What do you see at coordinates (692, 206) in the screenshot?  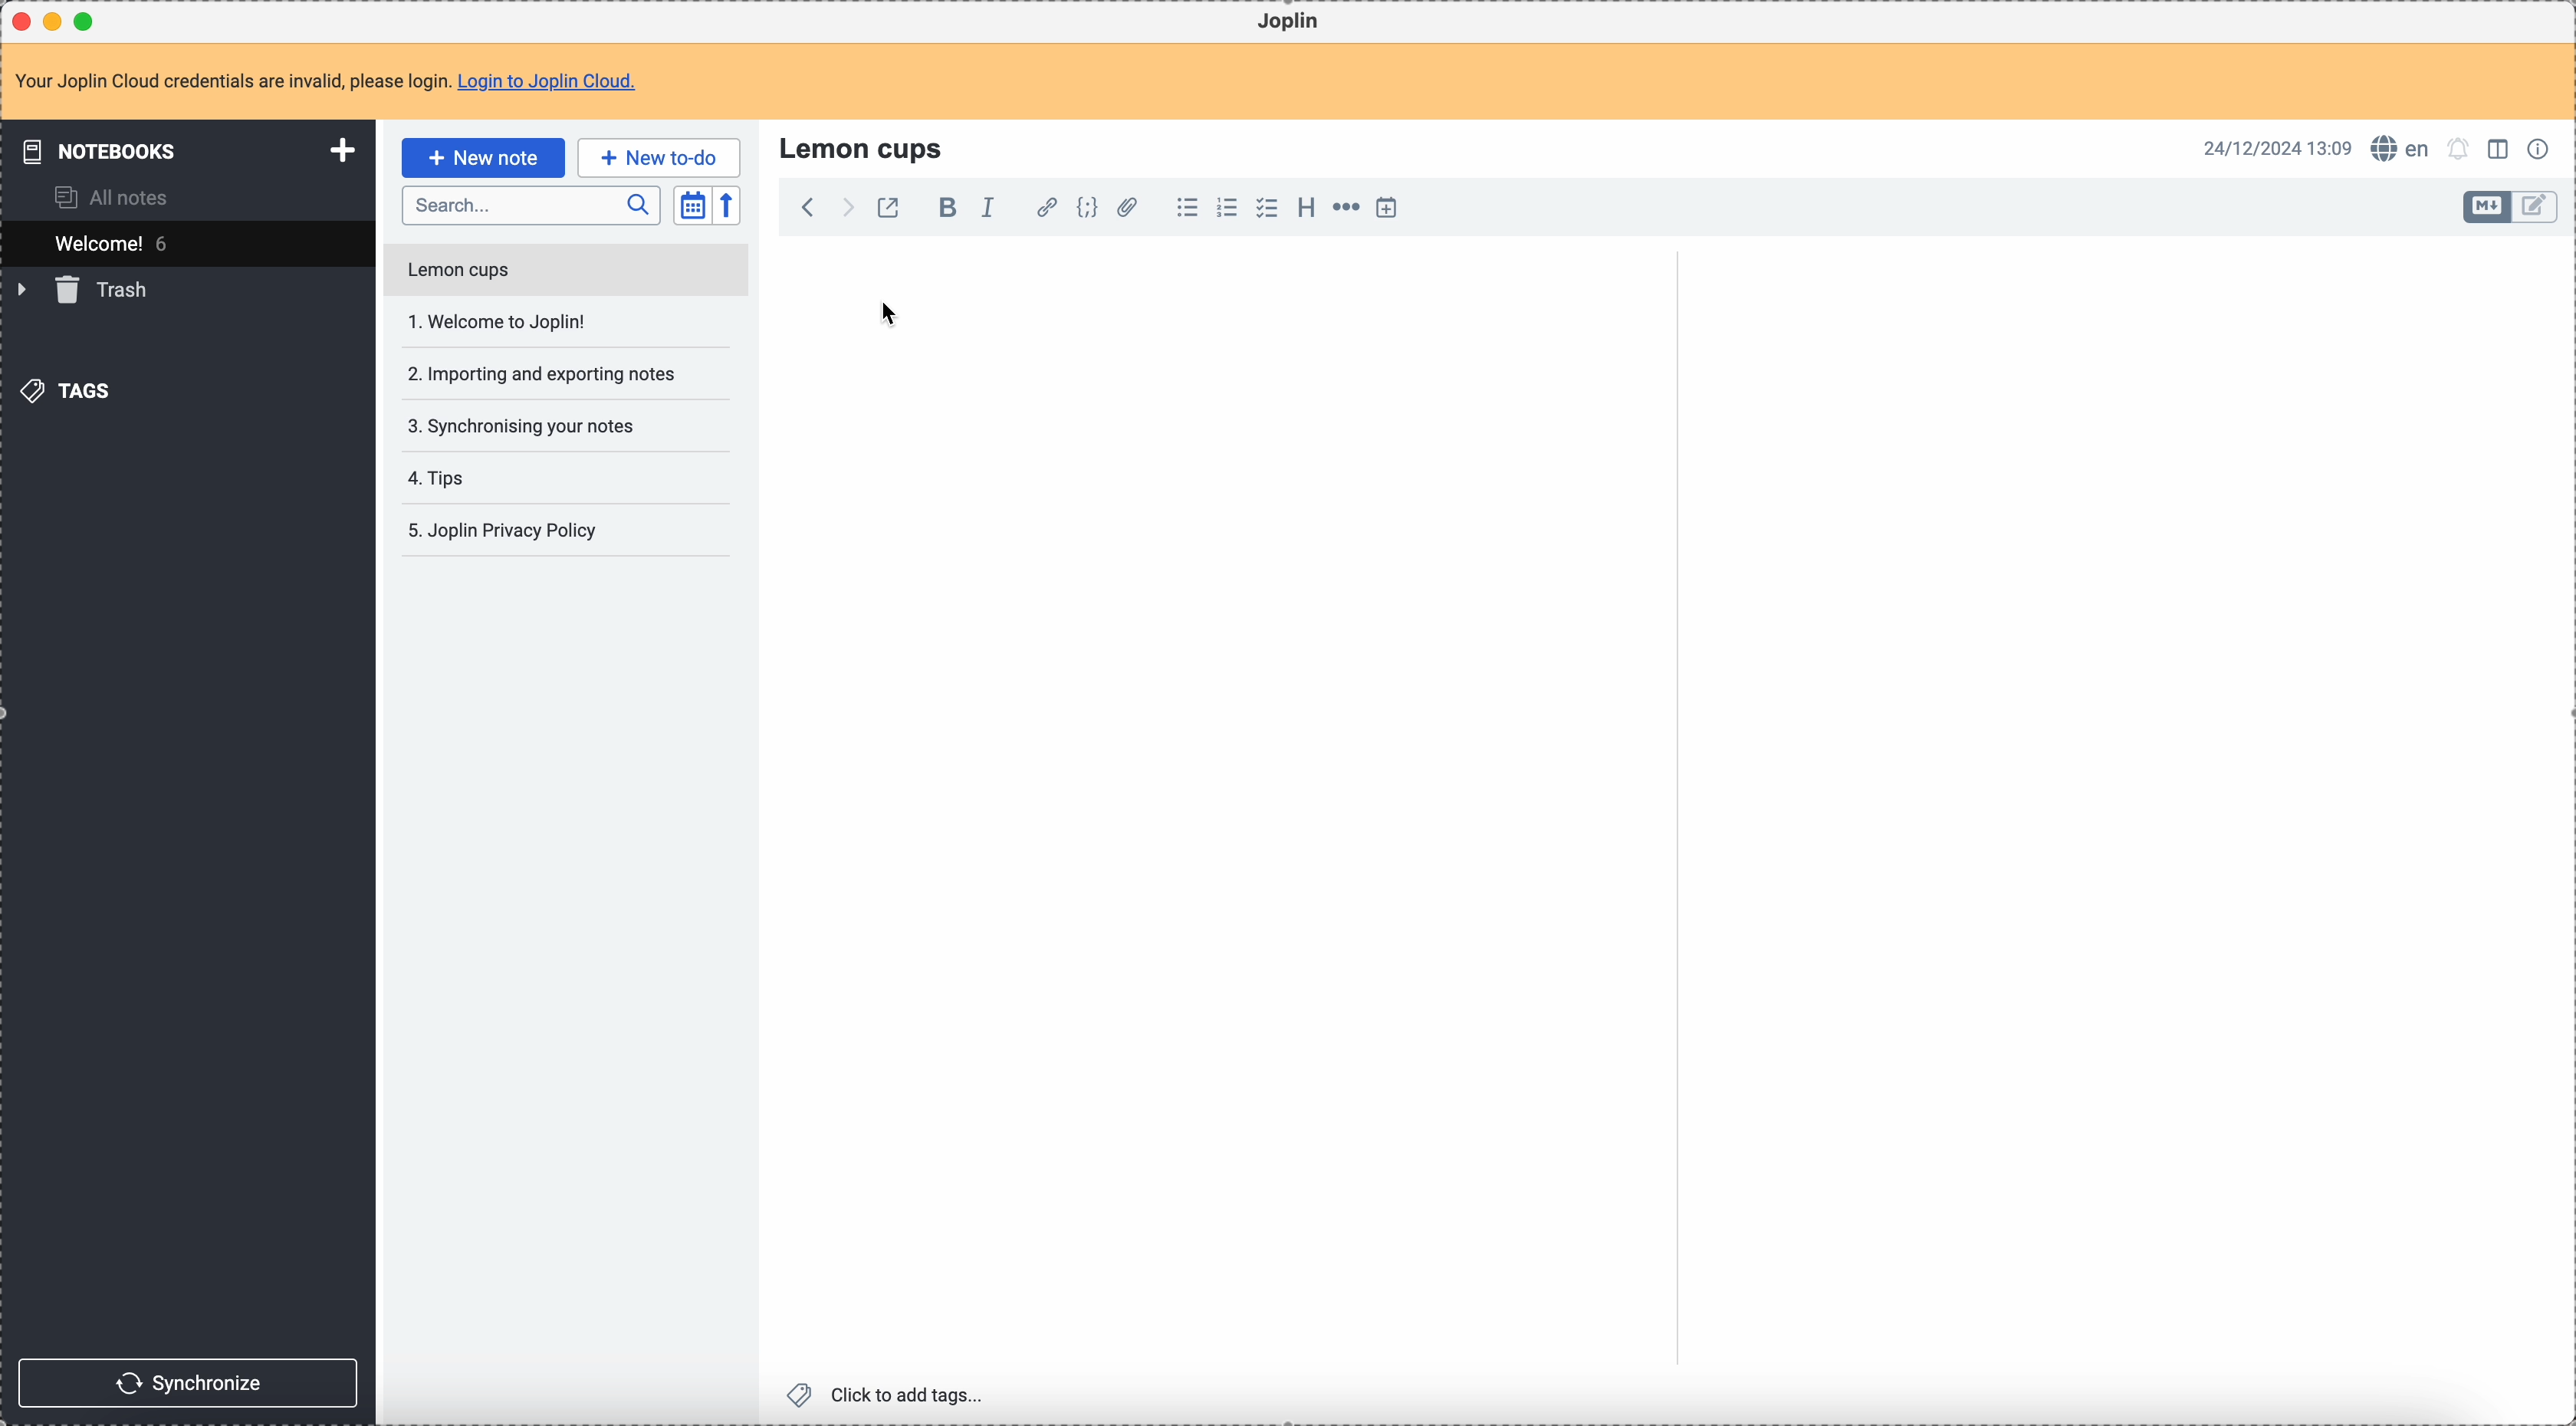 I see `toggle sort order field` at bounding box center [692, 206].